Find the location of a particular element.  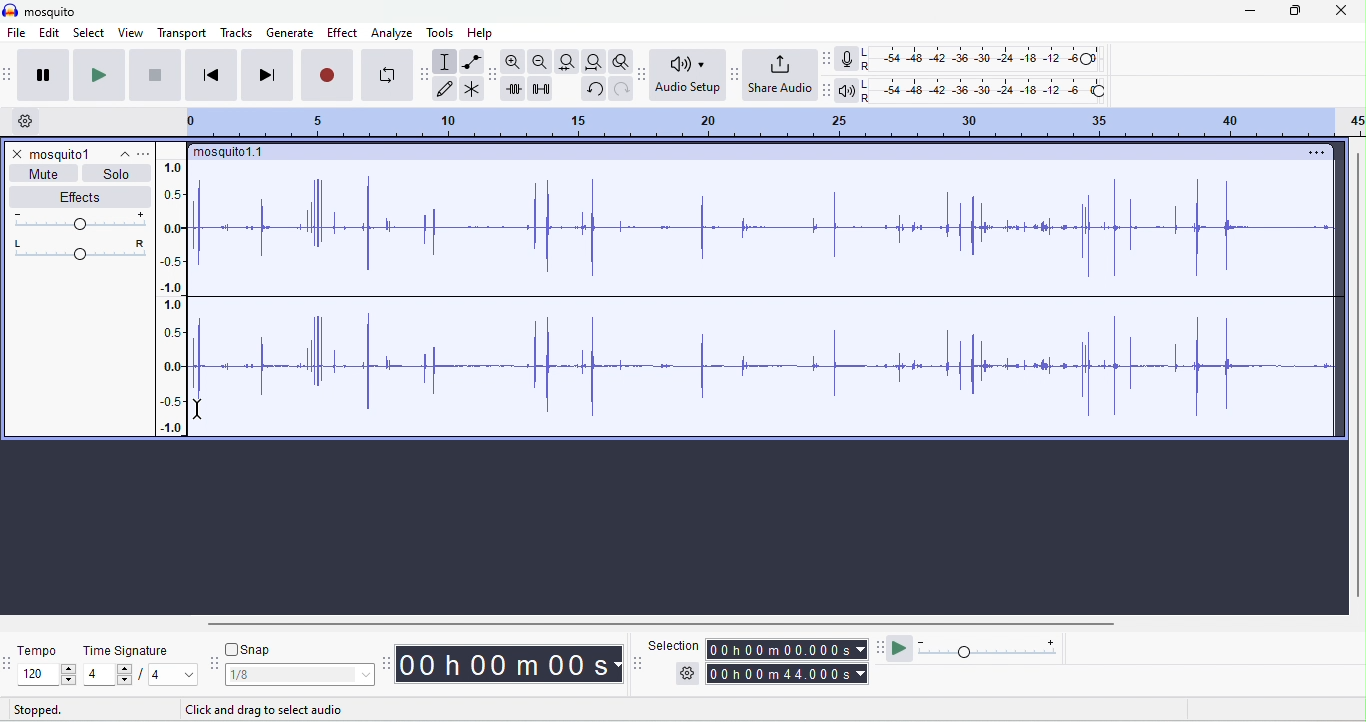

help is located at coordinates (480, 33).